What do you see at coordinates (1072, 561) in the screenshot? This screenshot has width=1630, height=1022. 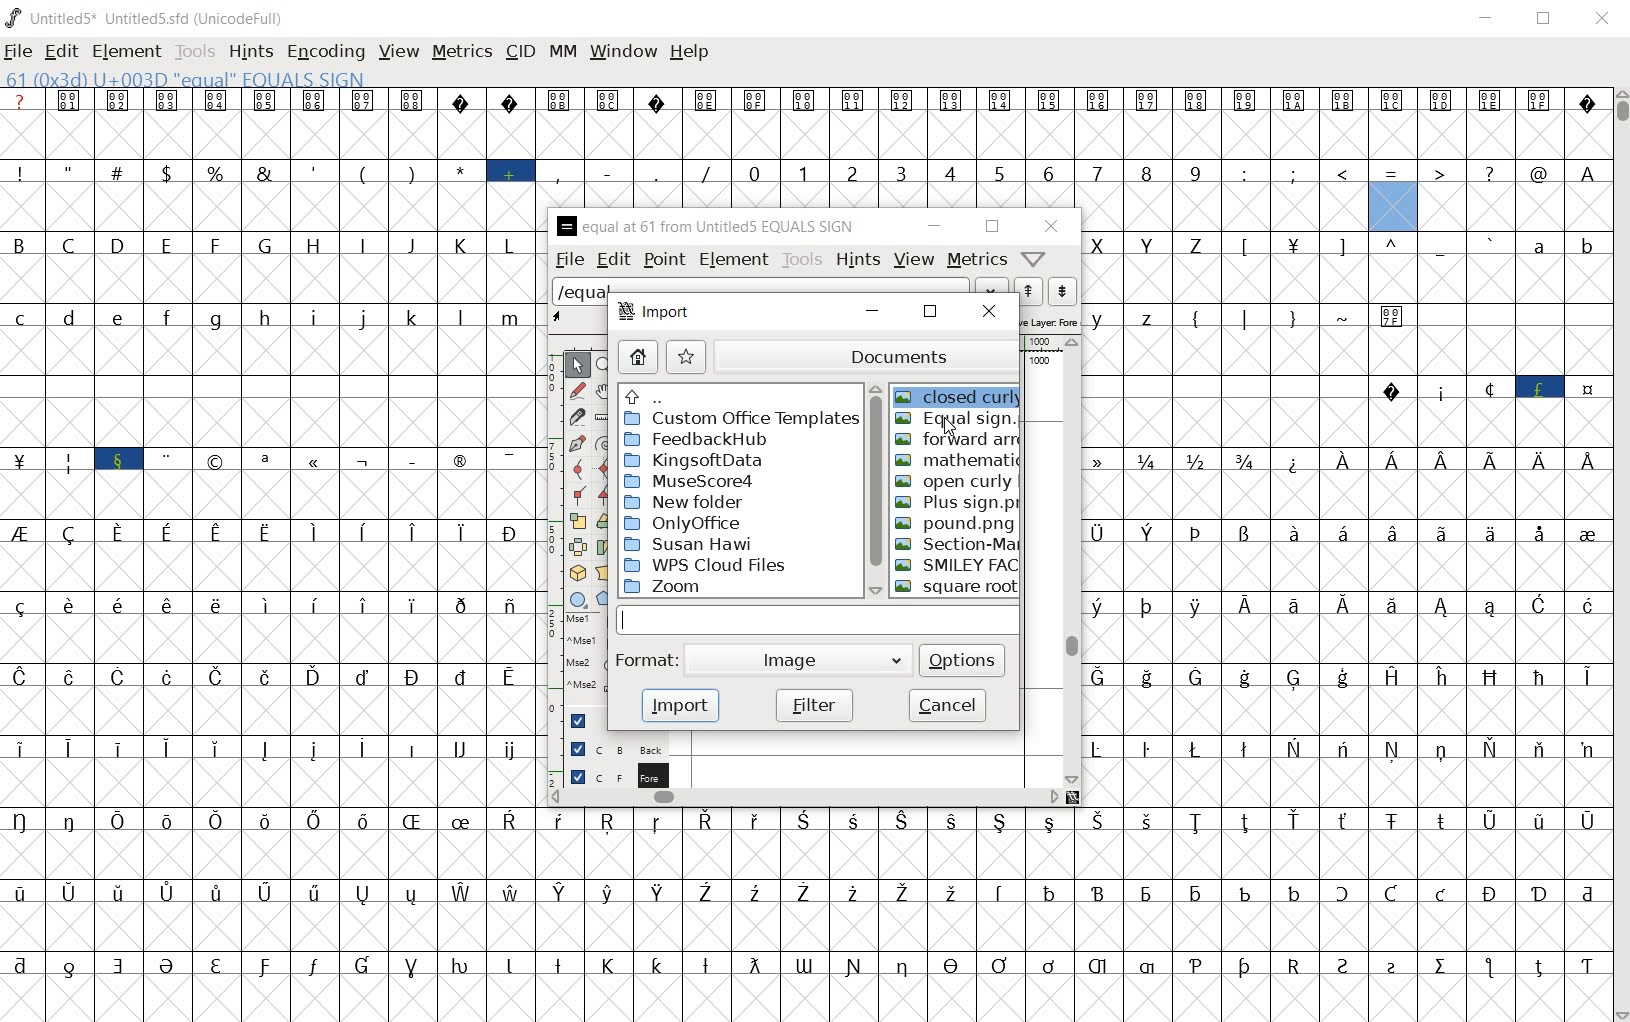 I see `scrollbar` at bounding box center [1072, 561].